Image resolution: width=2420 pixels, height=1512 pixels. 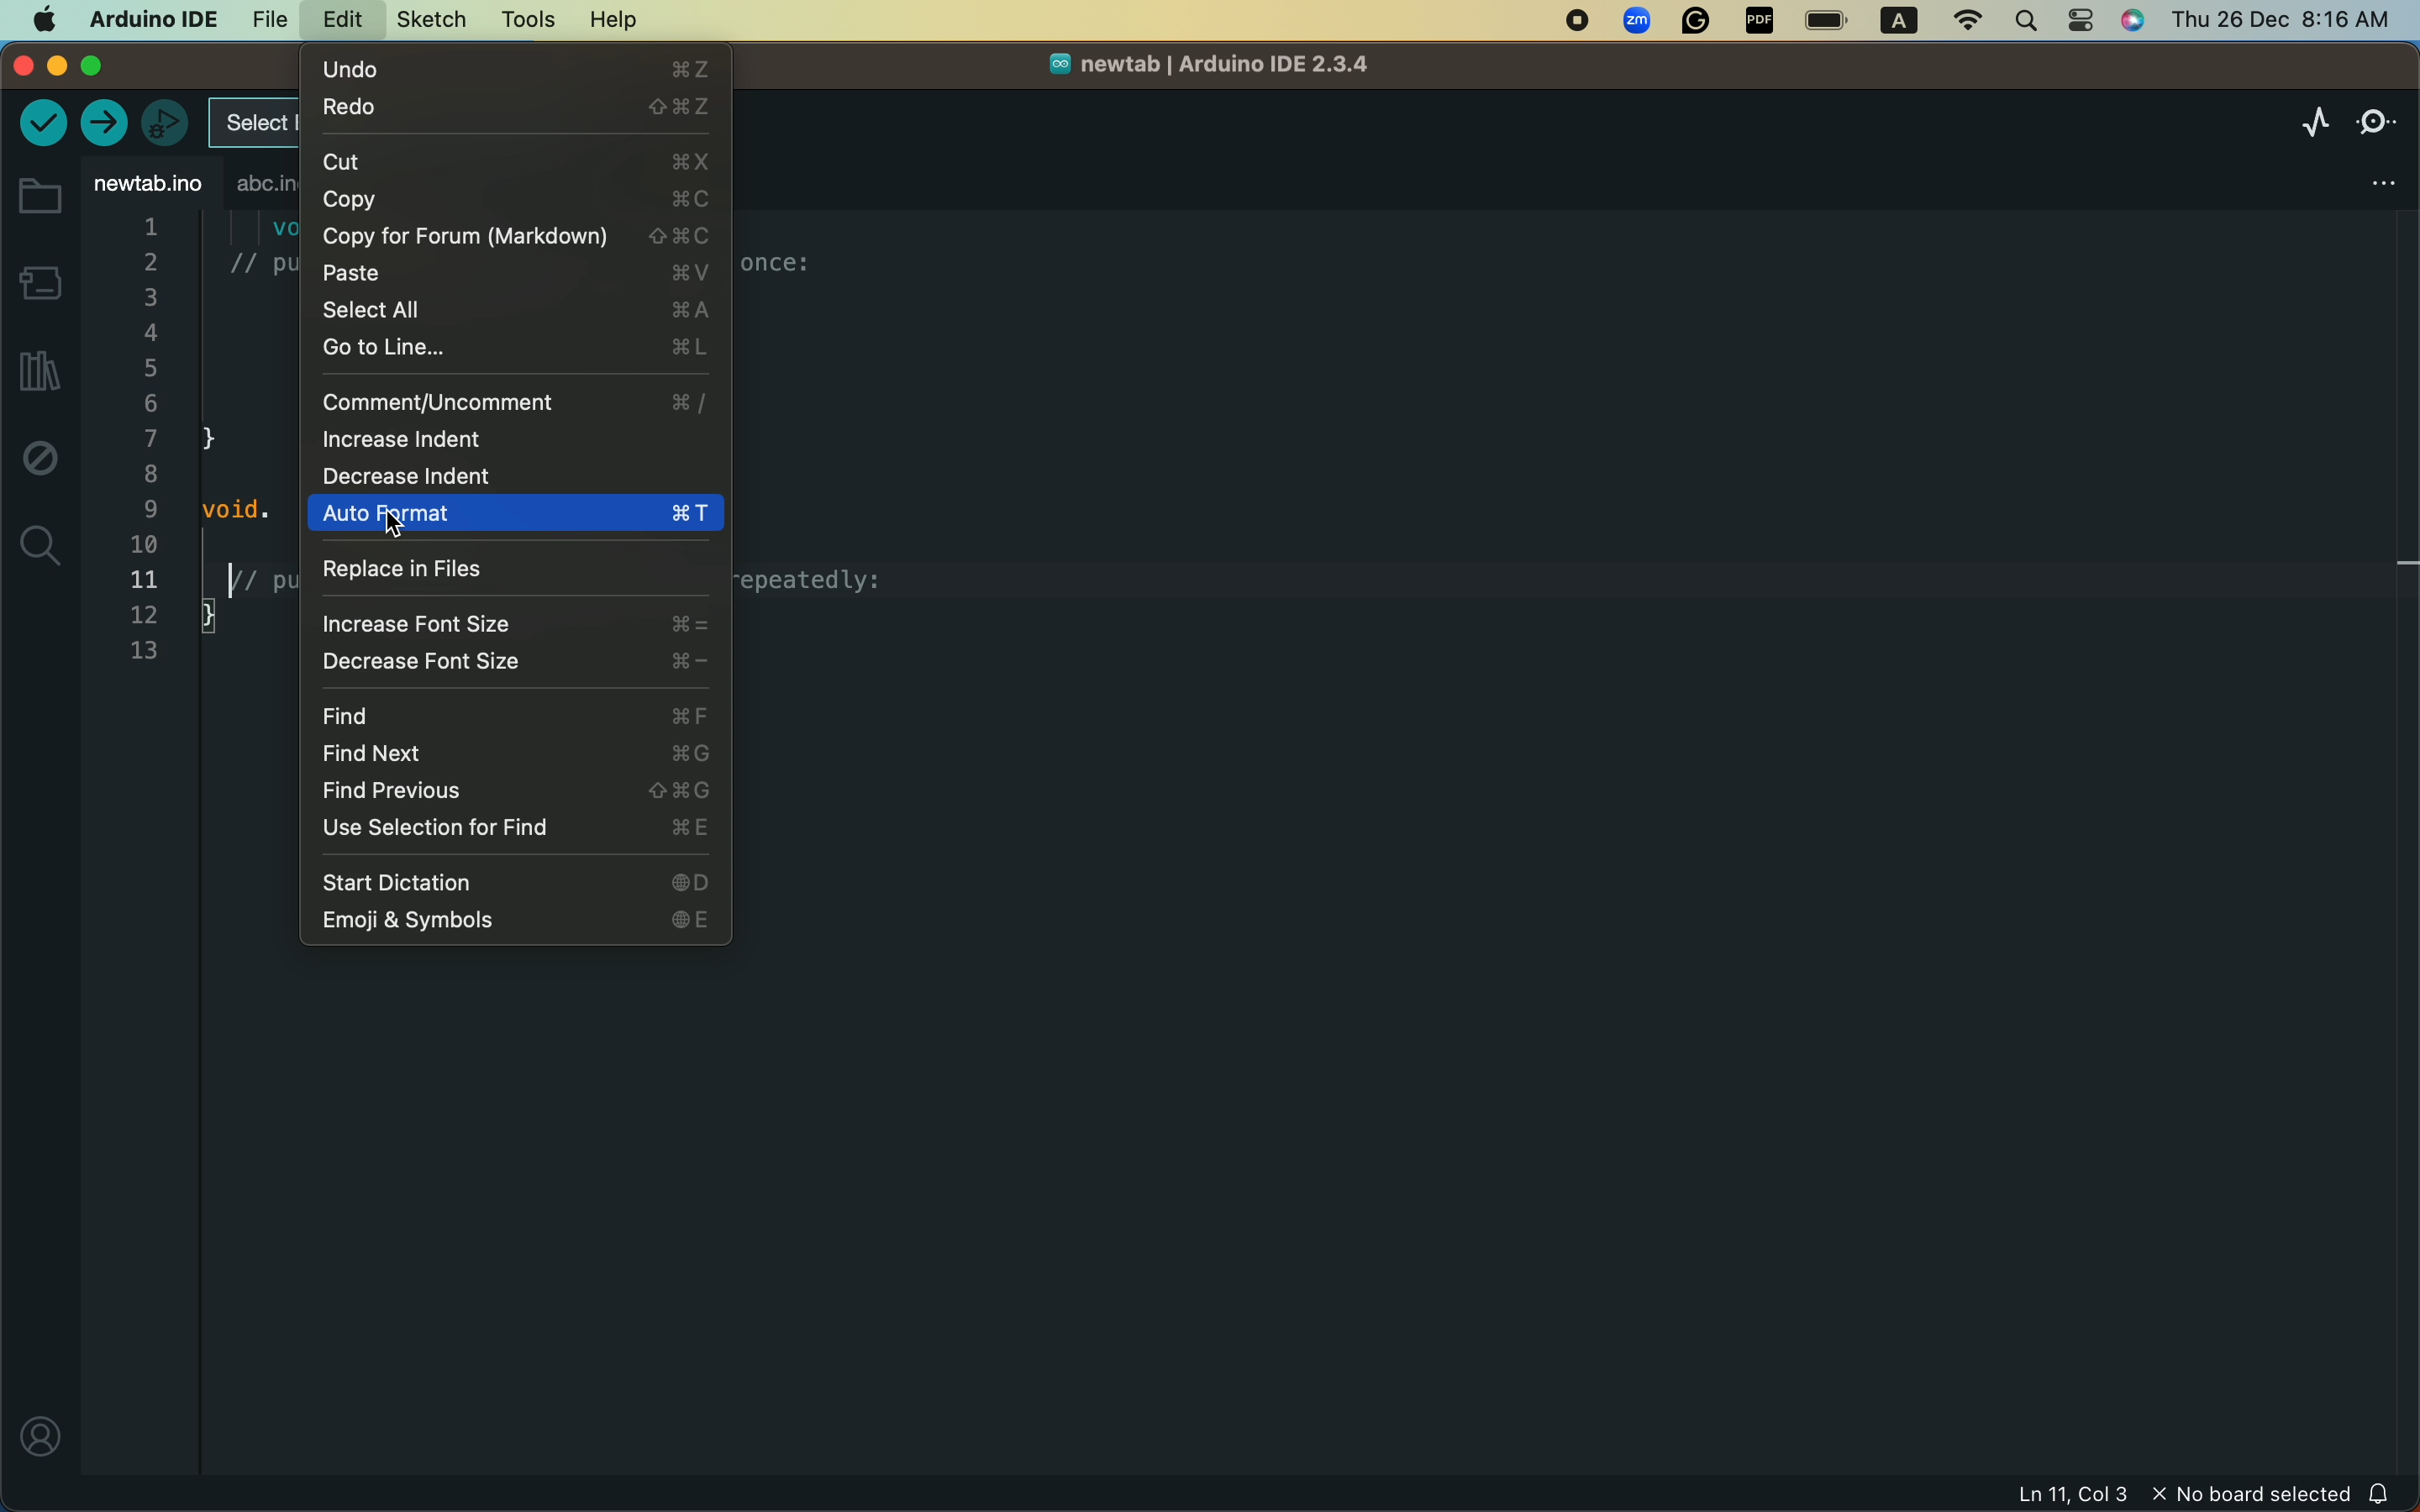 What do you see at coordinates (504, 440) in the screenshot?
I see `increase` at bounding box center [504, 440].